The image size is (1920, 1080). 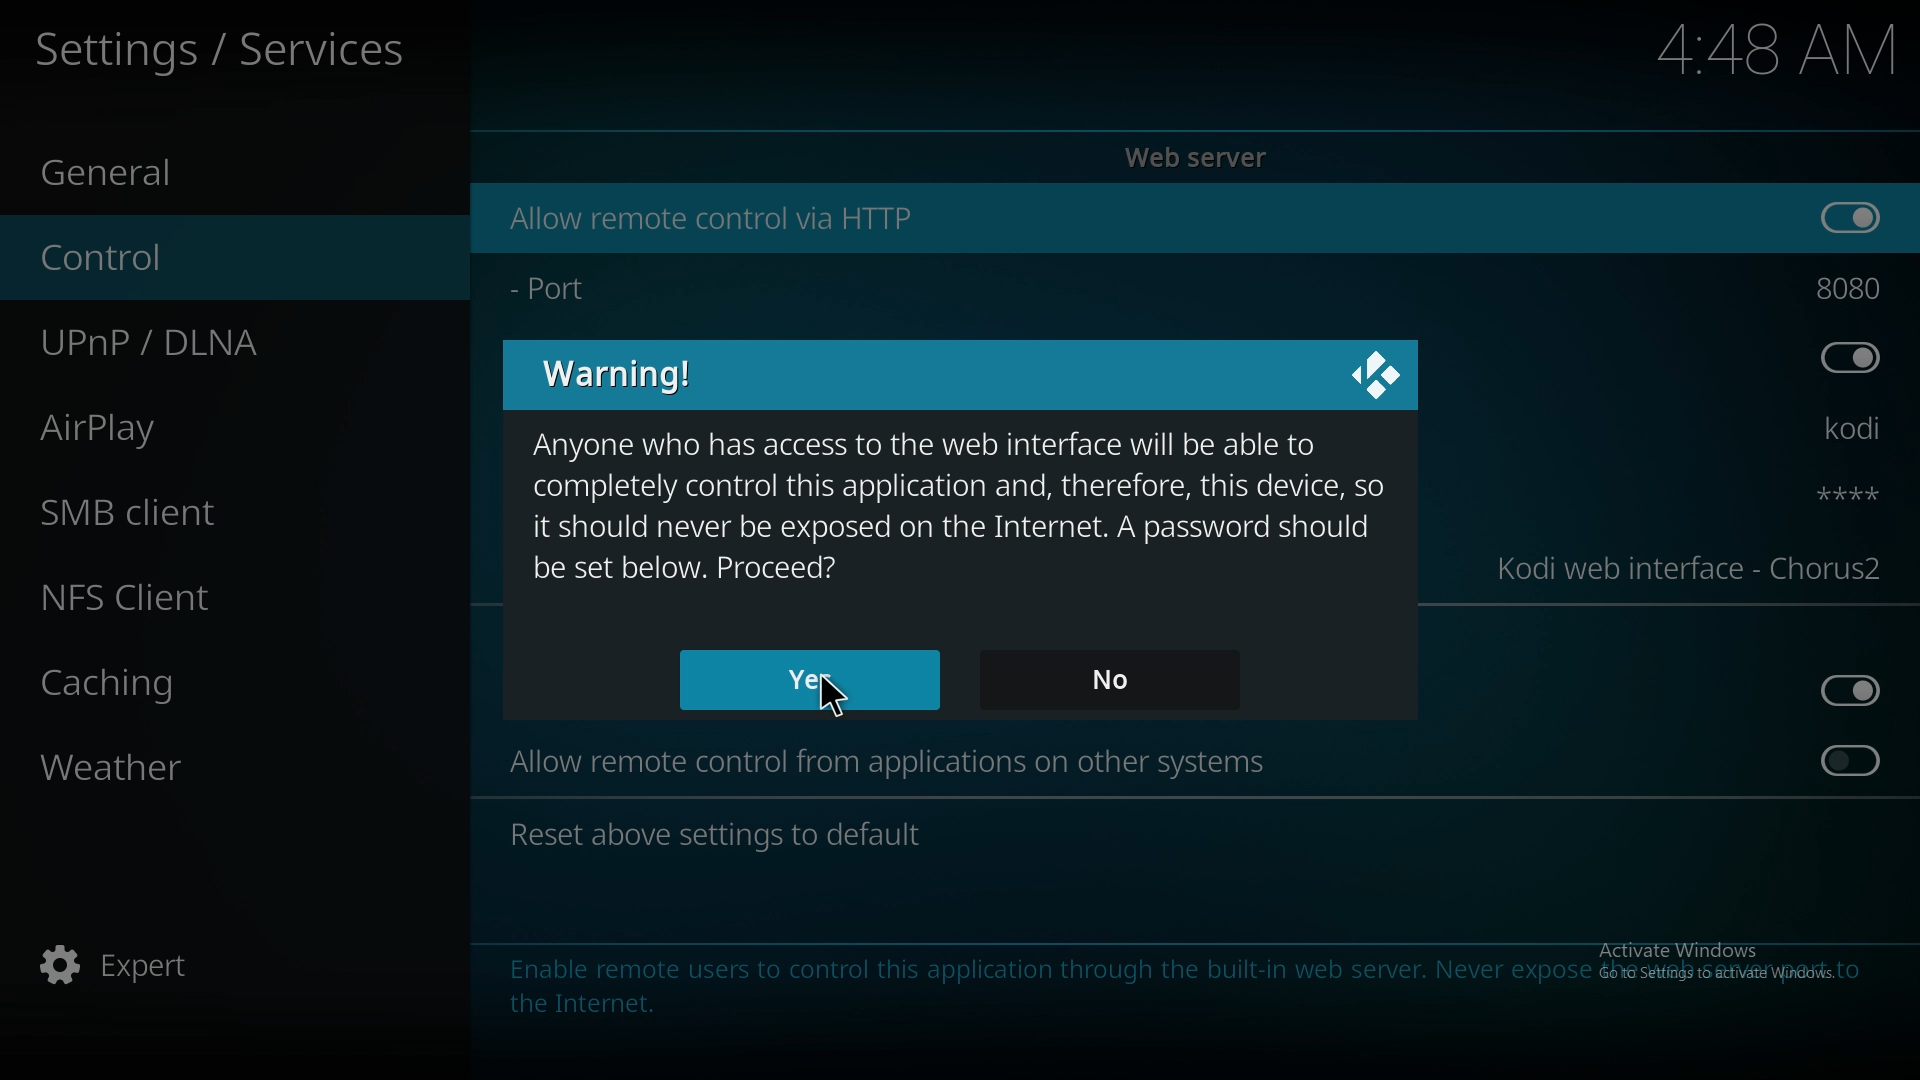 I want to click on upnp/dlna, so click(x=183, y=344).